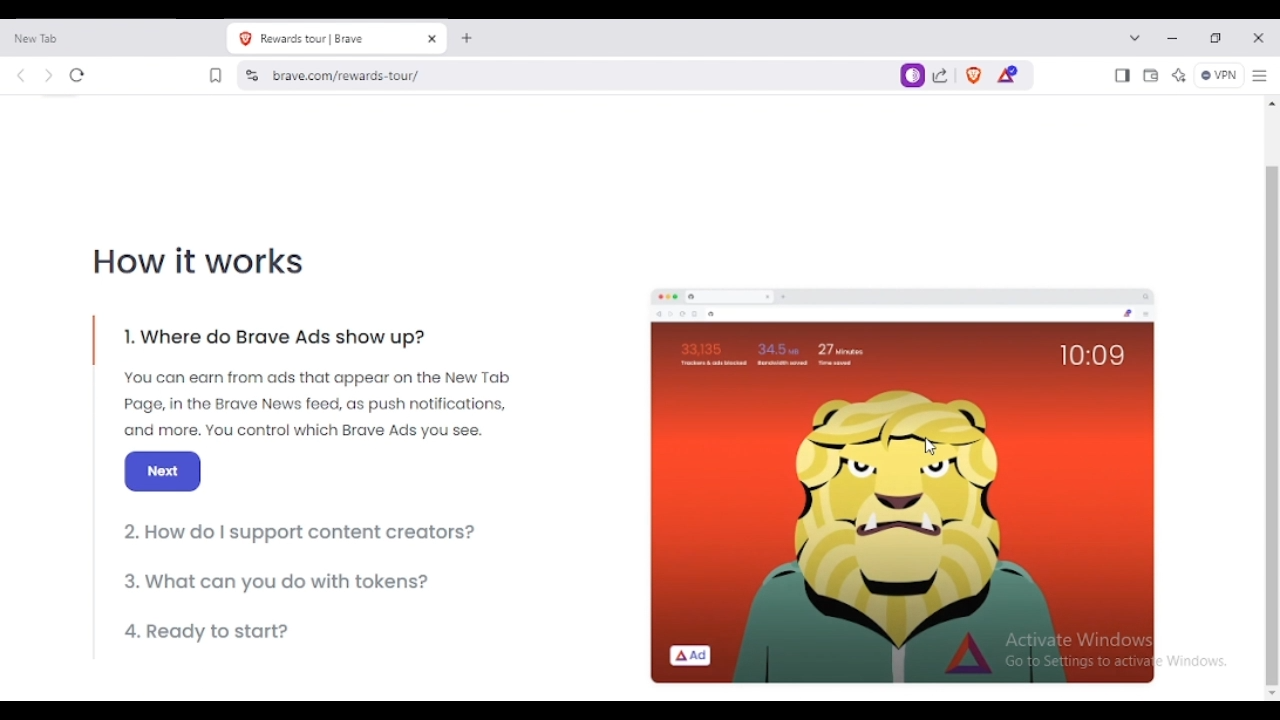 This screenshot has width=1280, height=720. What do you see at coordinates (974, 76) in the screenshot?
I see `brave shields` at bounding box center [974, 76].